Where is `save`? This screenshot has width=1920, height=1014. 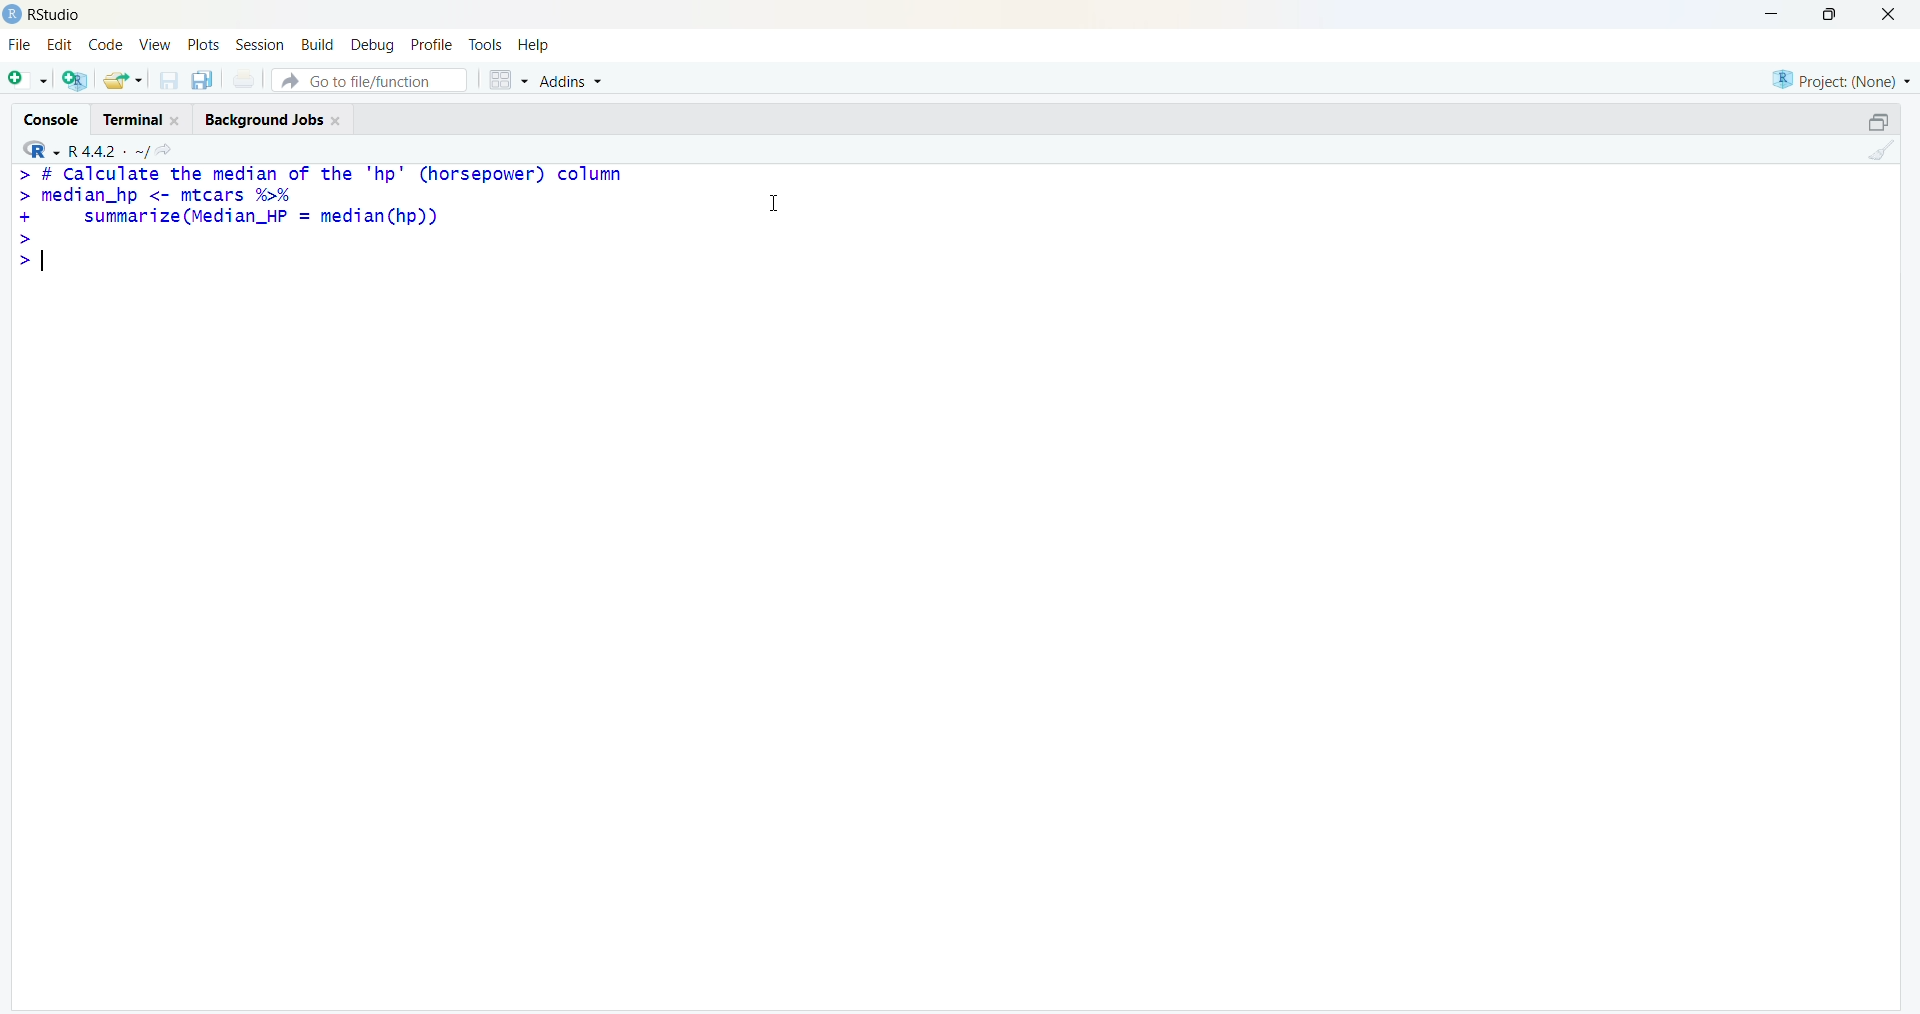 save is located at coordinates (171, 80).